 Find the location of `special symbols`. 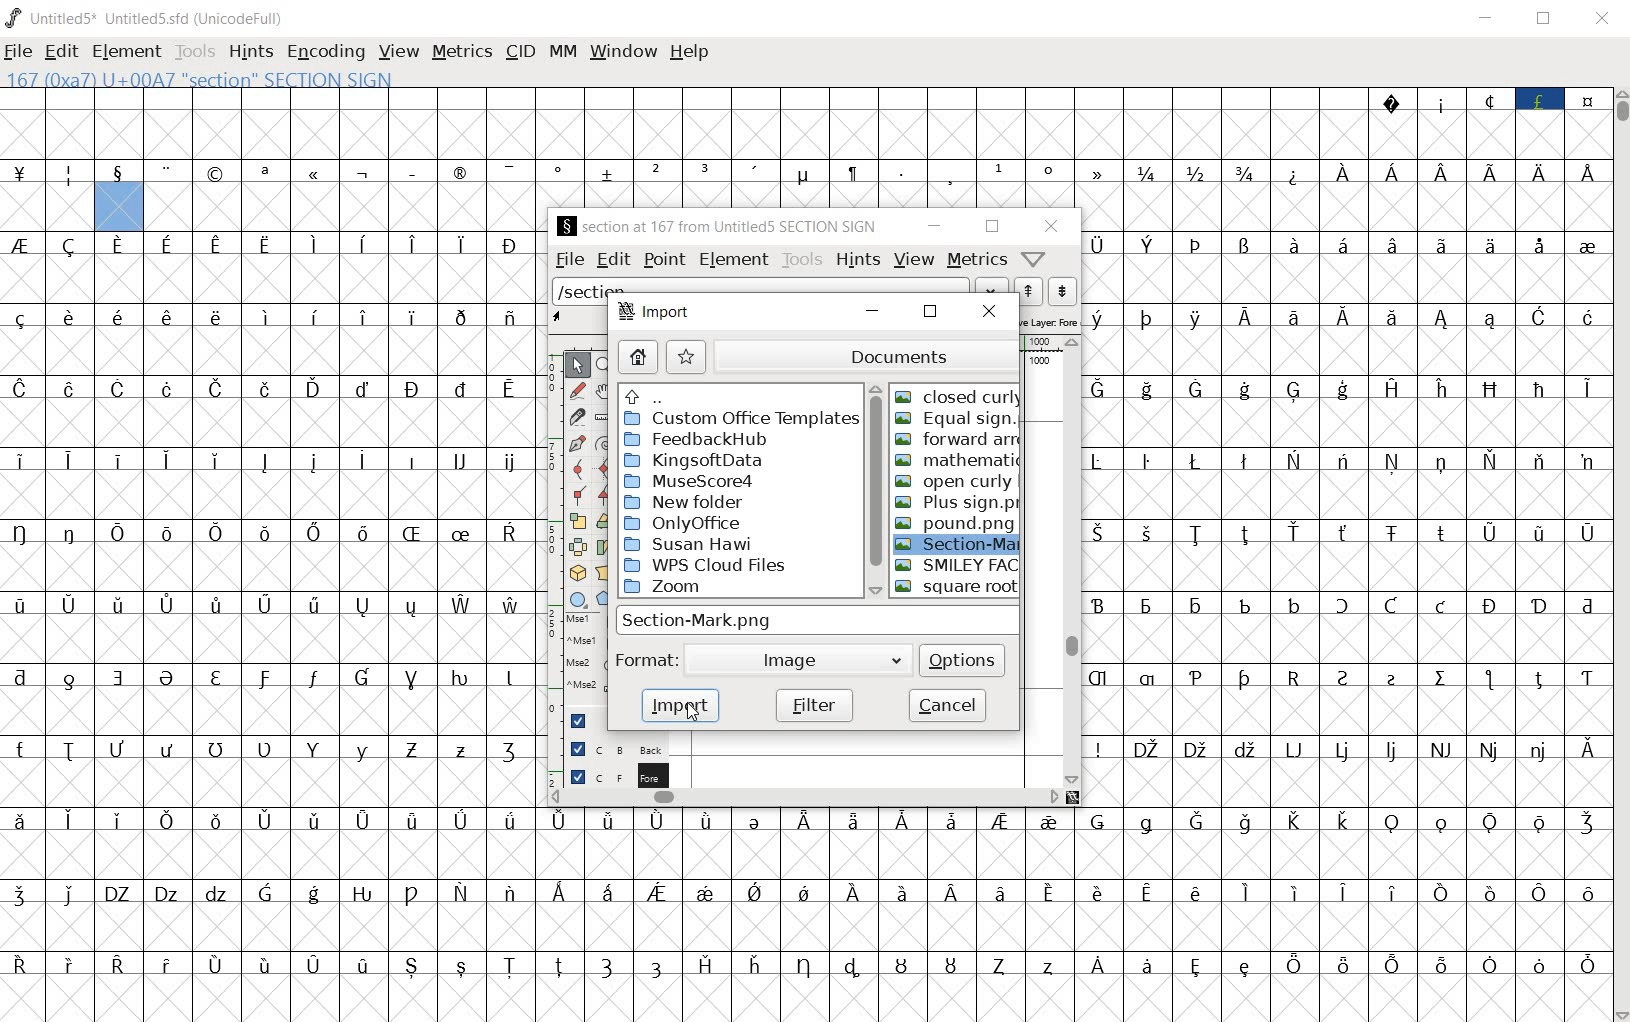

special symbols is located at coordinates (1487, 97).